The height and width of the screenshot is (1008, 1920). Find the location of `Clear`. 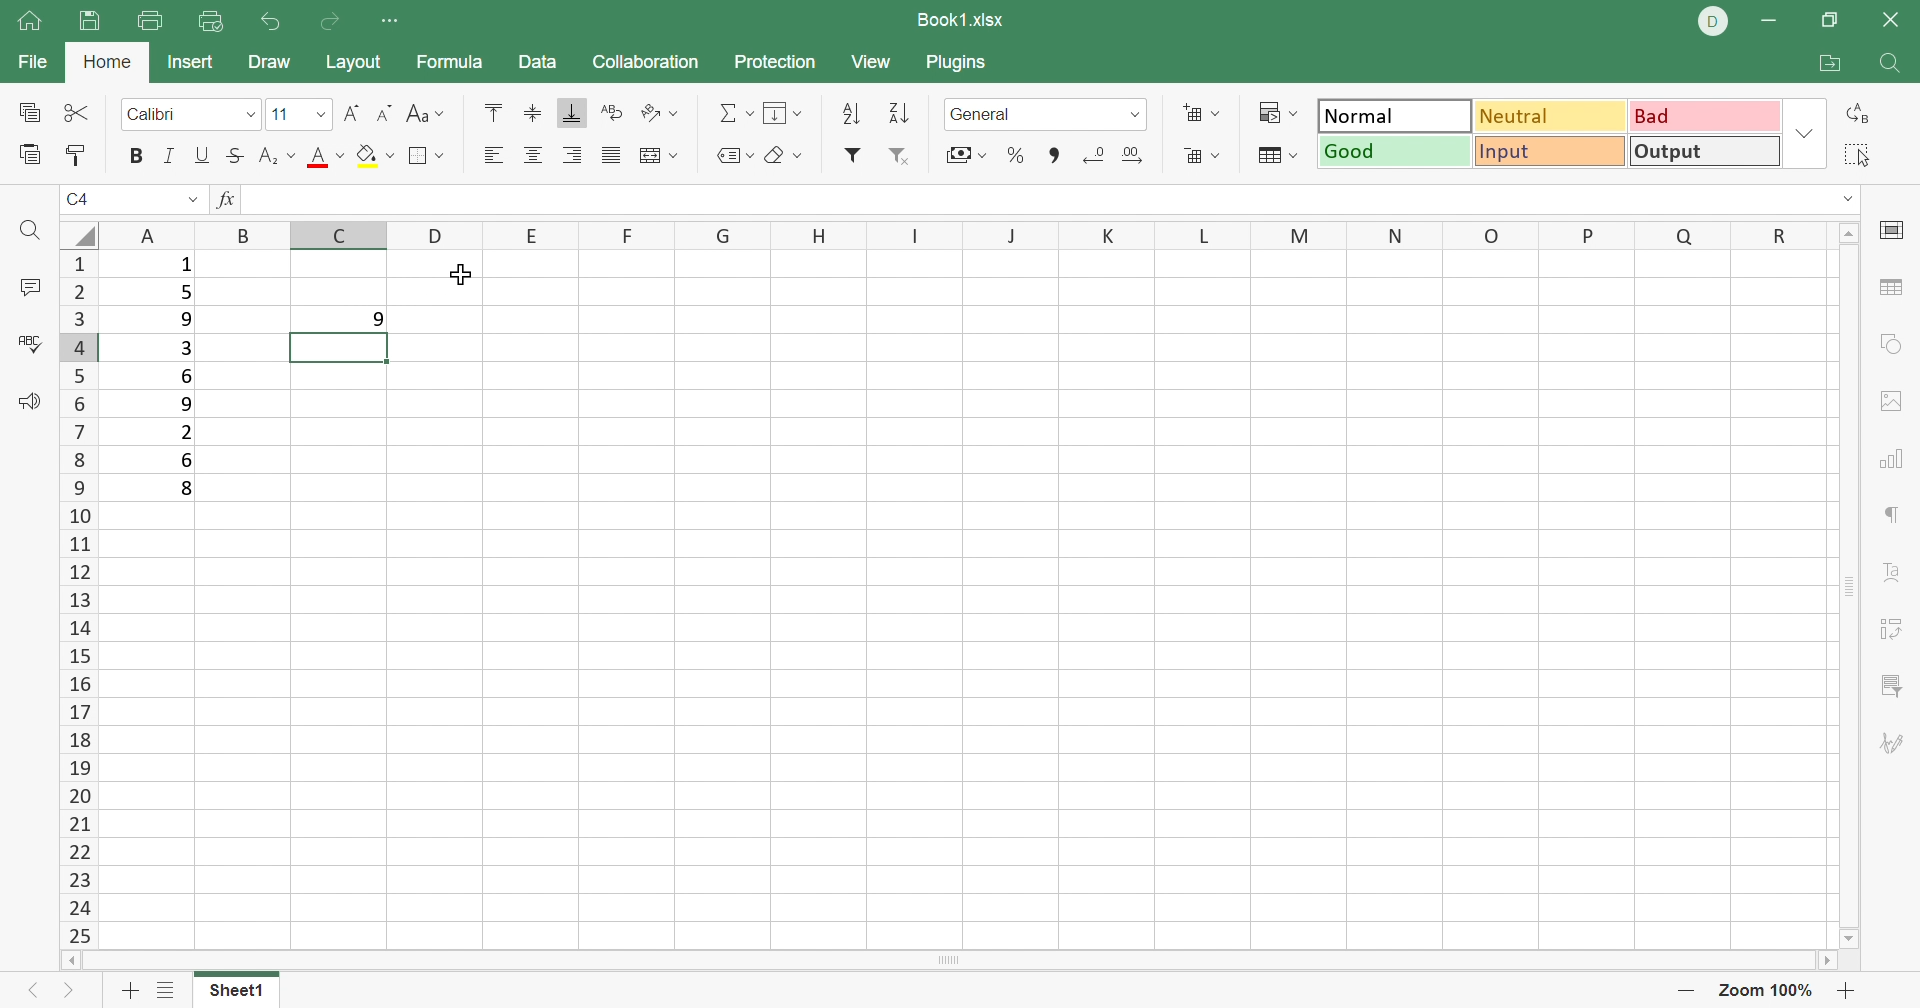

Clear is located at coordinates (789, 157).